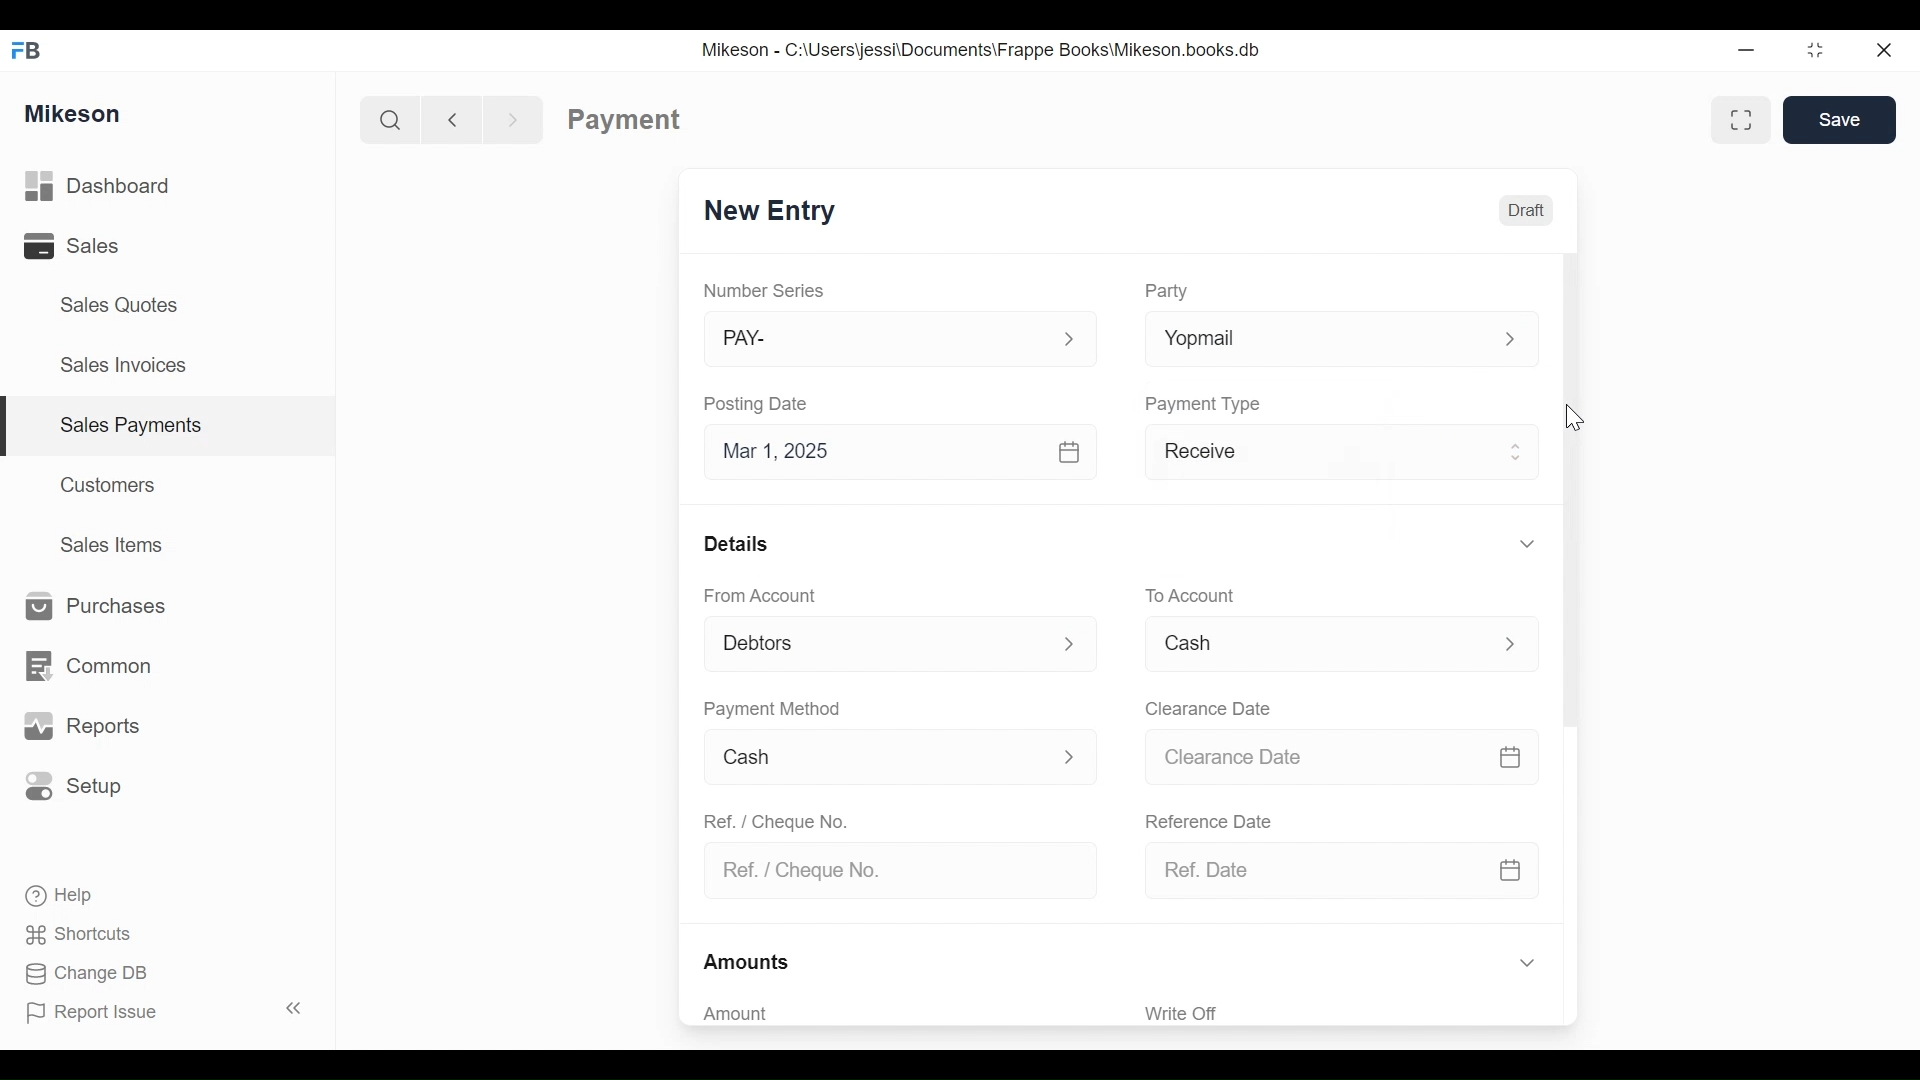 The height and width of the screenshot is (1080, 1920). Describe the element at coordinates (1343, 866) in the screenshot. I see `Ref. Date` at that location.